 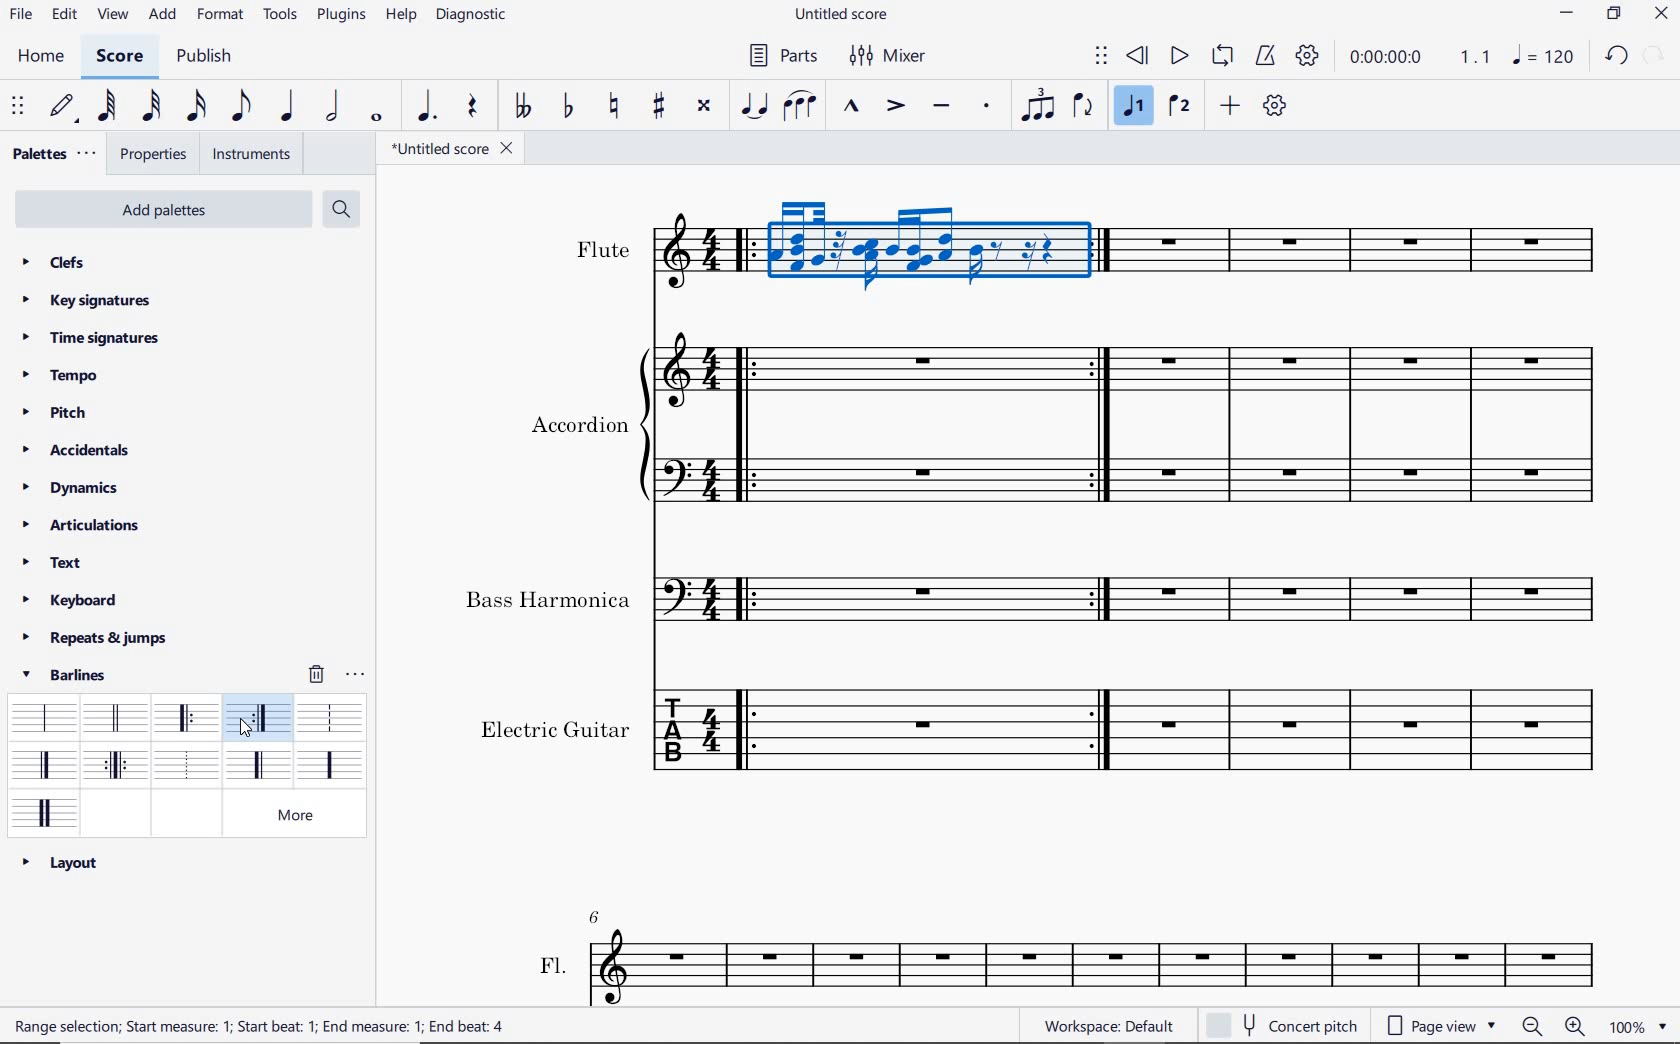 What do you see at coordinates (45, 811) in the screenshot?
I see `heavy double barline` at bounding box center [45, 811].